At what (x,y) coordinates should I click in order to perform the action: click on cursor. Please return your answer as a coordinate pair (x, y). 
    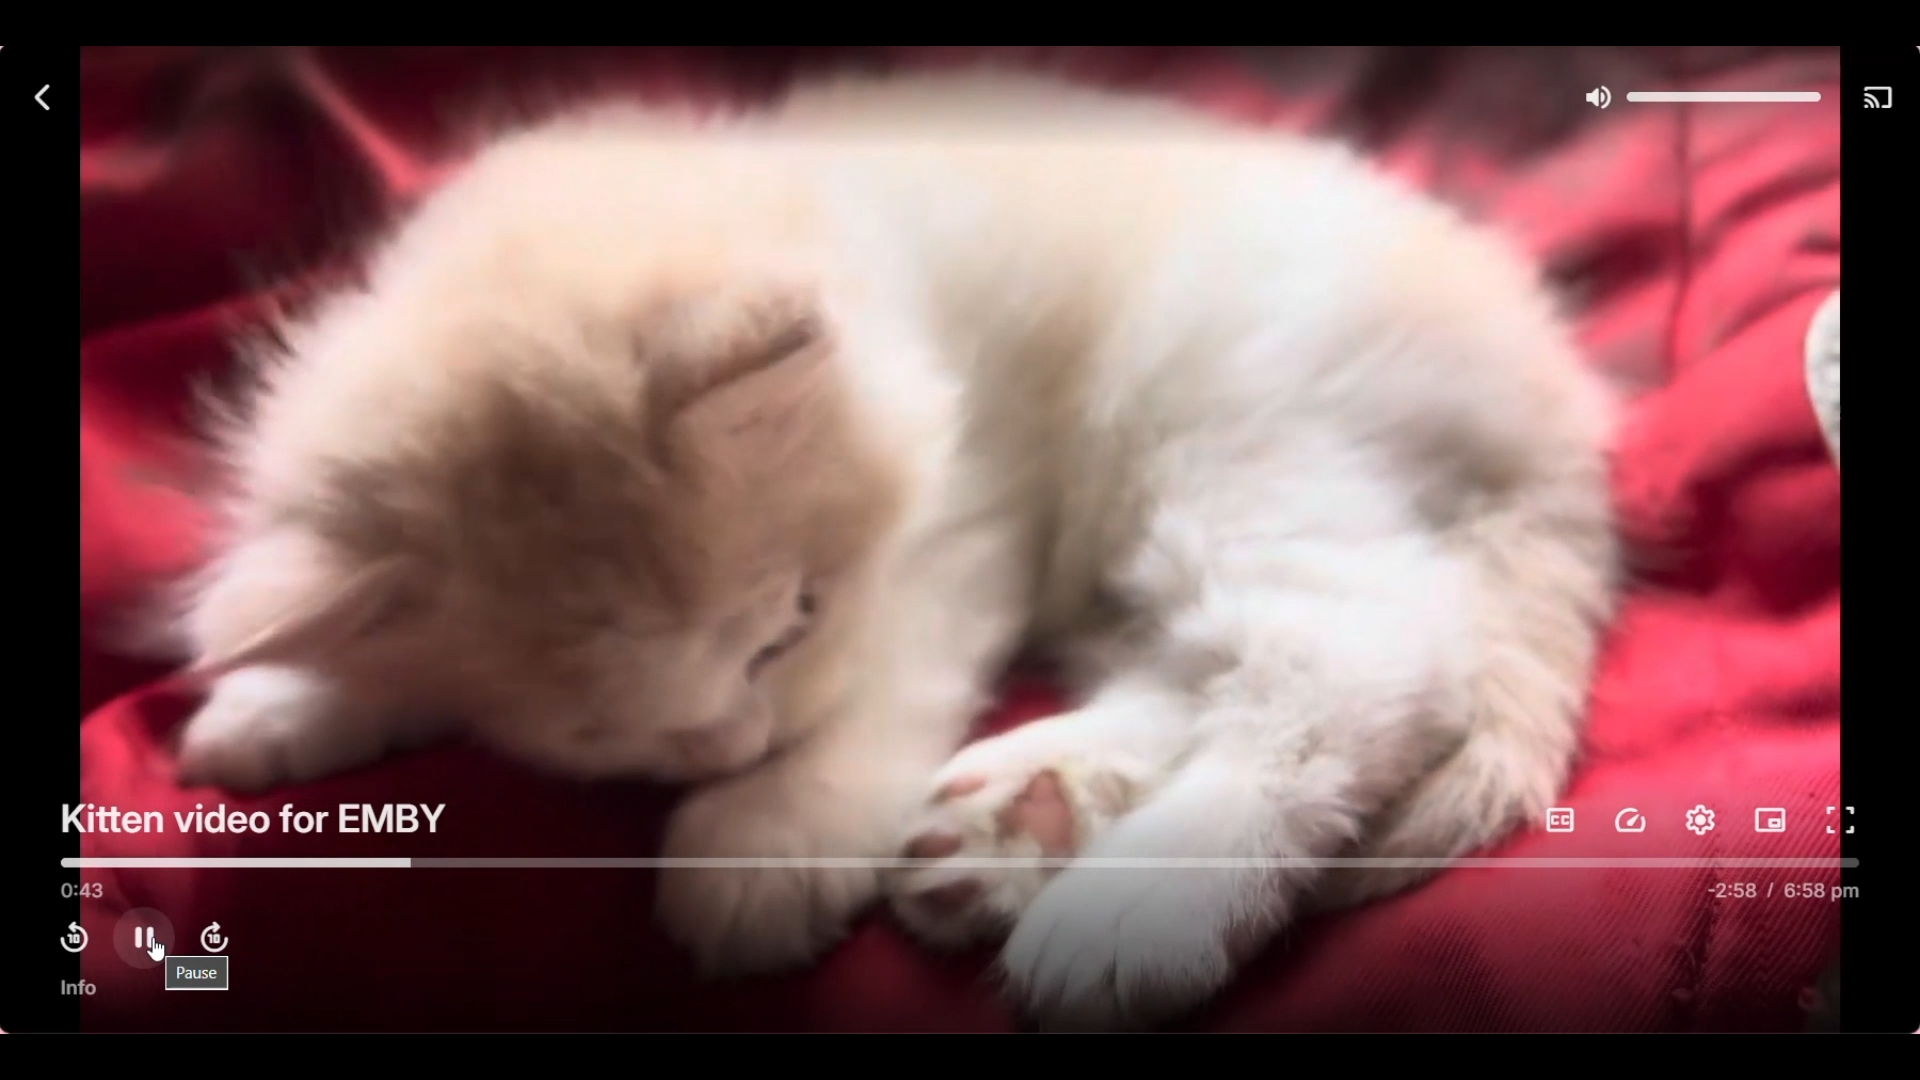
    Looking at the image, I should click on (158, 954).